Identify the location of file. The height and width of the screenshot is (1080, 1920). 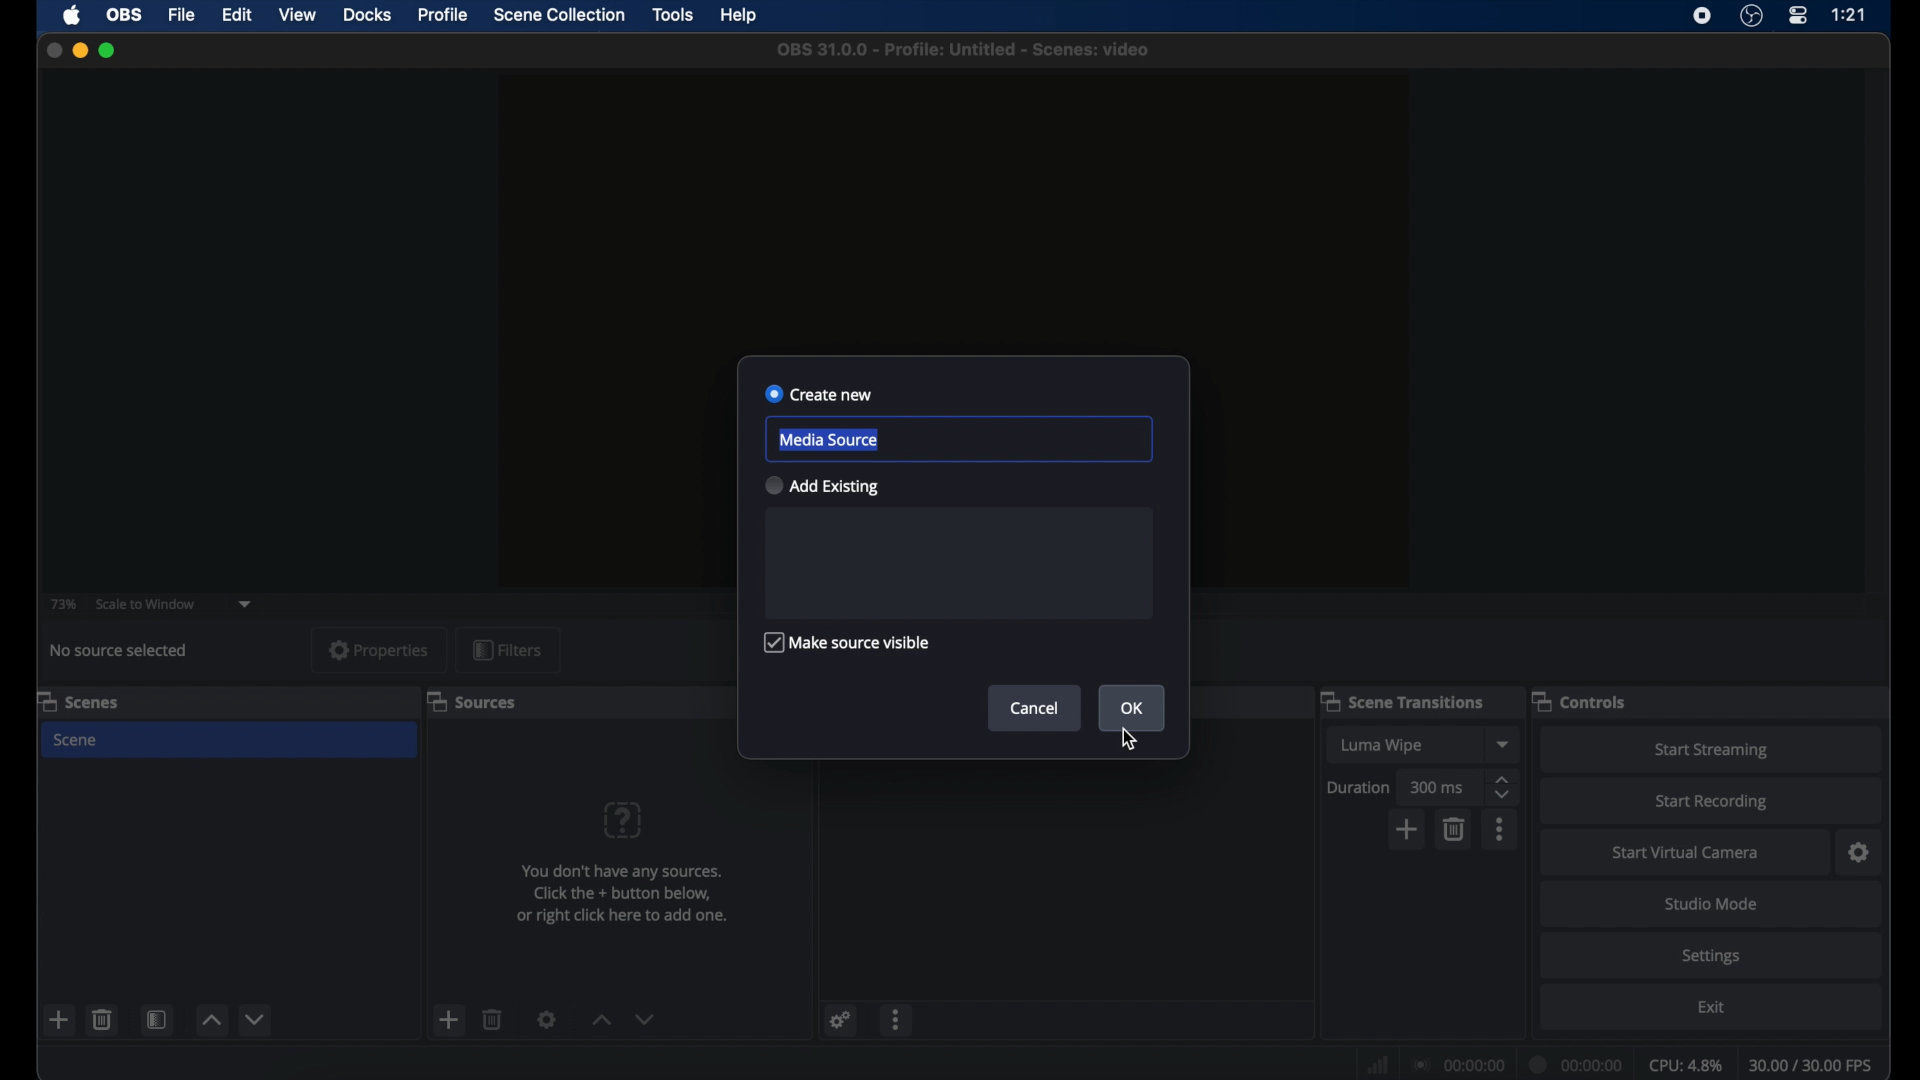
(184, 15).